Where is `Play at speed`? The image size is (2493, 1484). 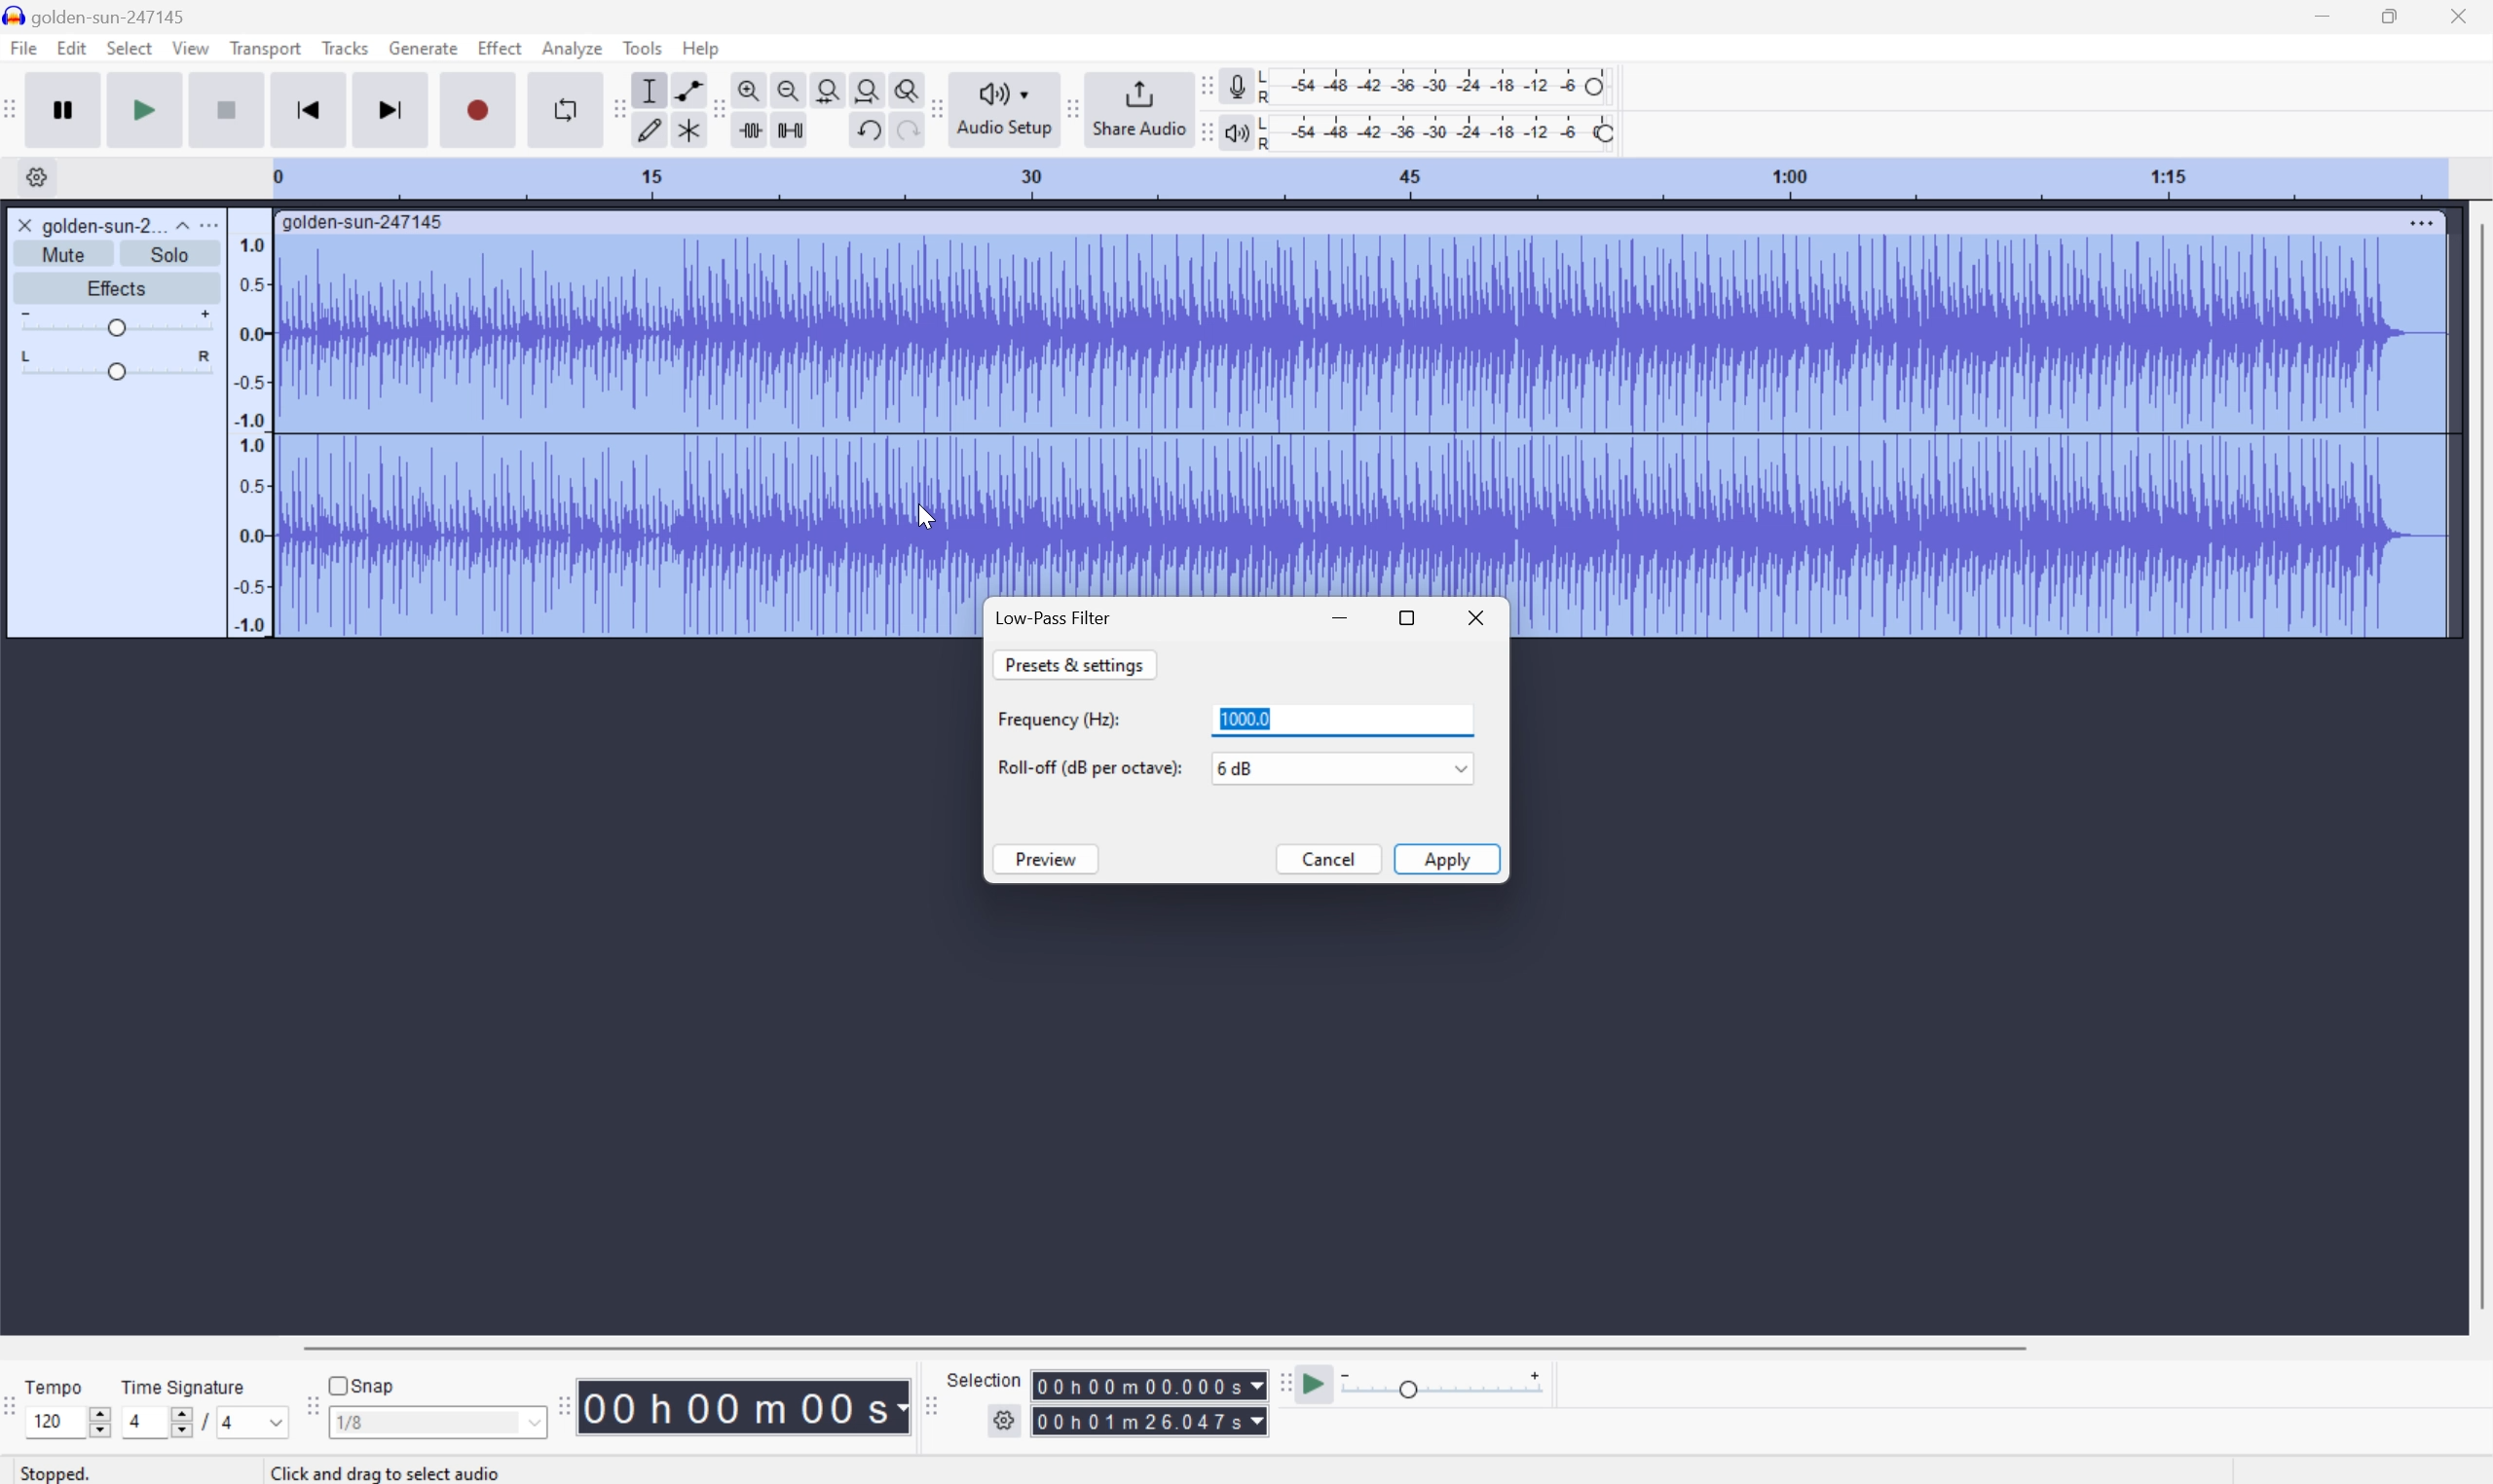
Play at speed is located at coordinates (1317, 1385).